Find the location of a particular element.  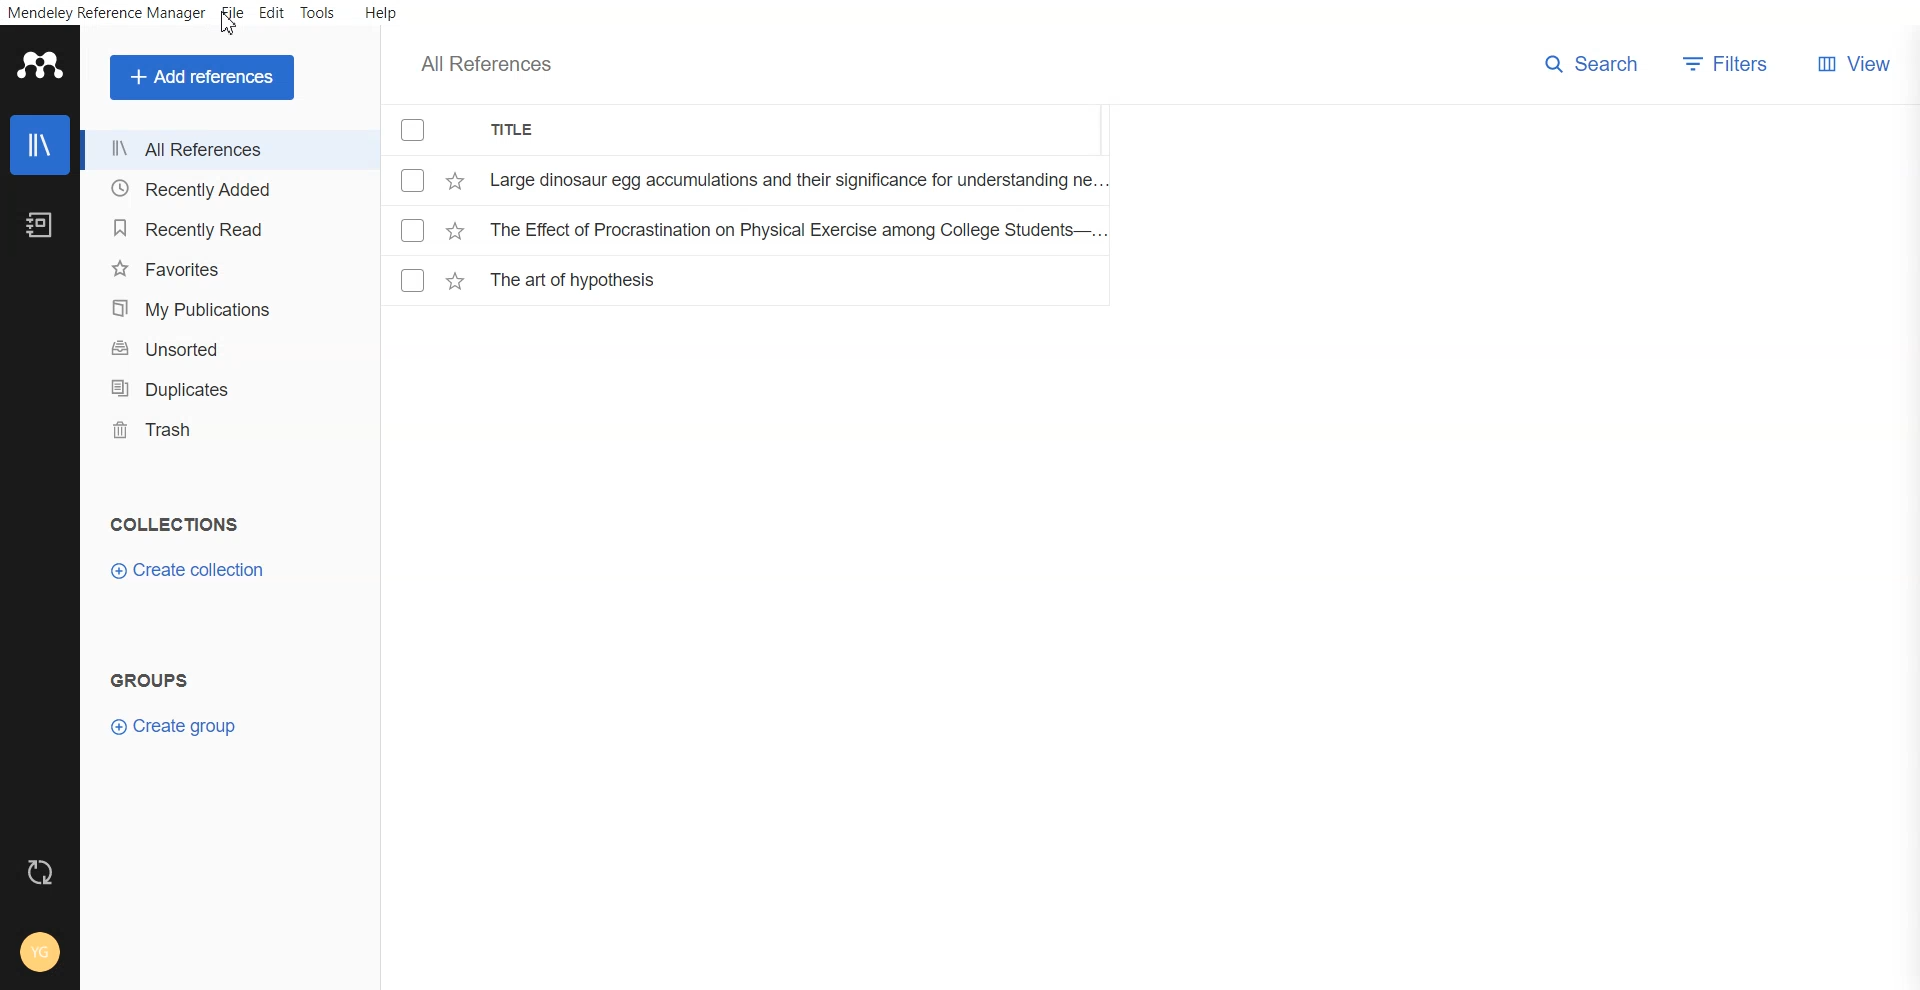

Tools is located at coordinates (318, 14).